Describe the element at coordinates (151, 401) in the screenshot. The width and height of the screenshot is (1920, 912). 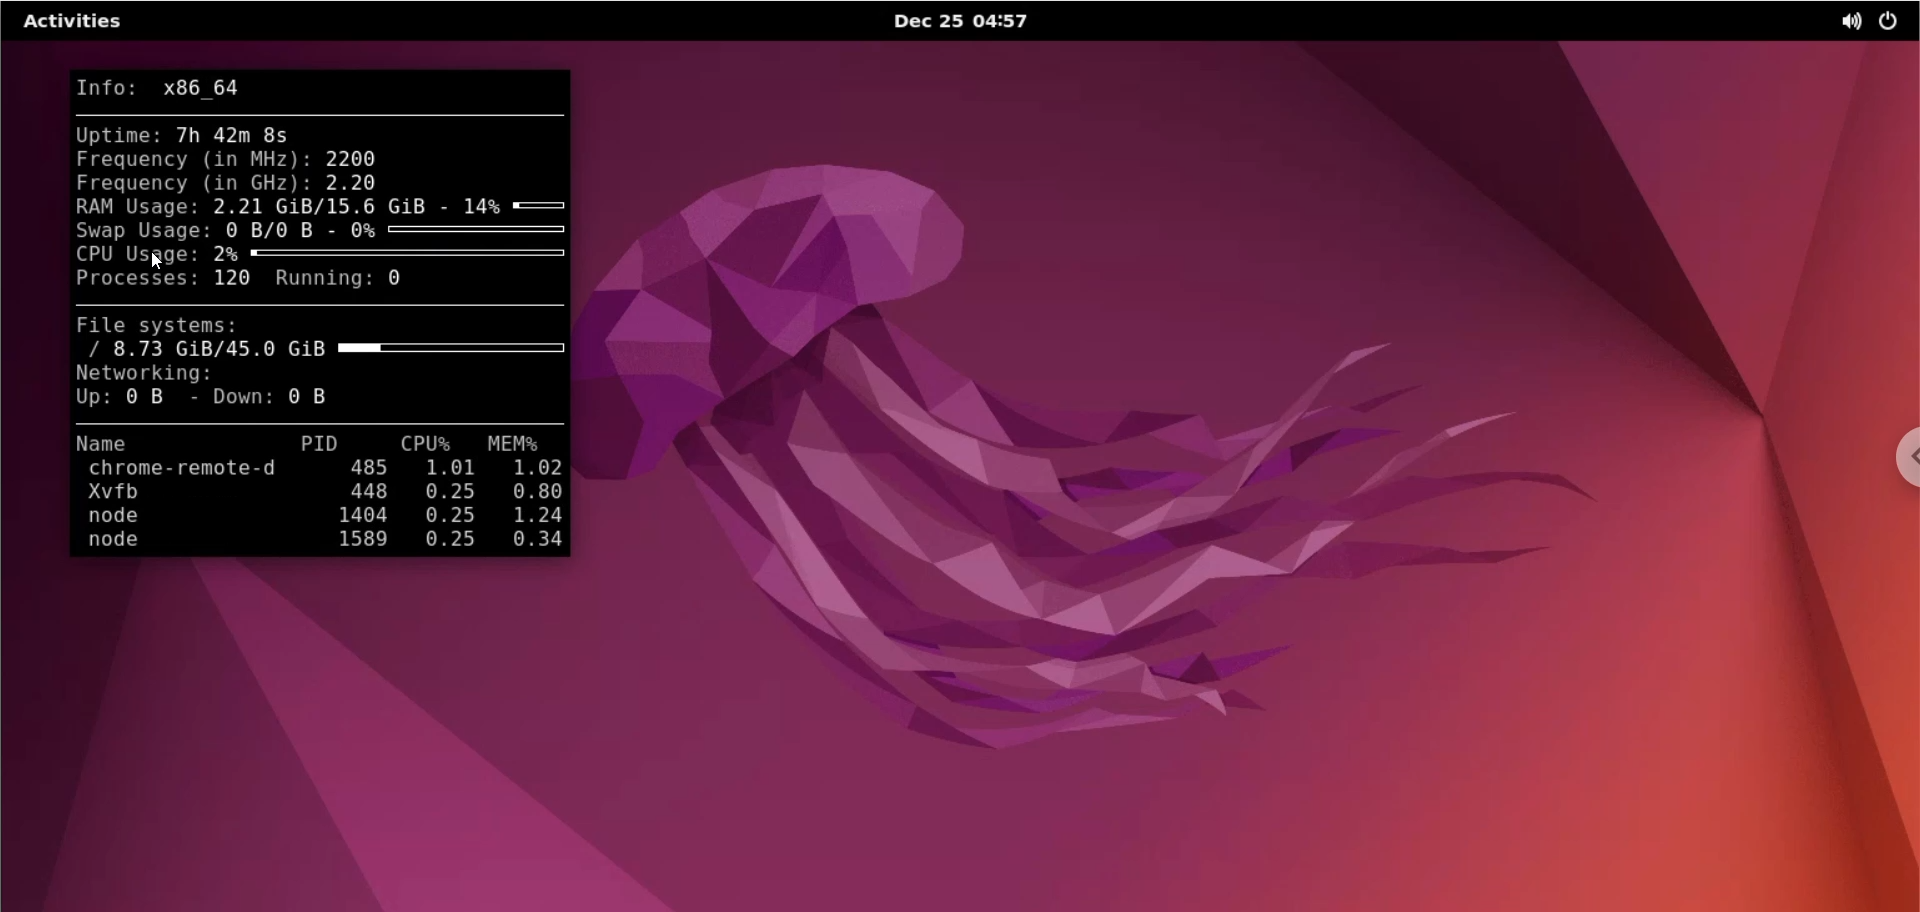
I see `0B ` at that location.